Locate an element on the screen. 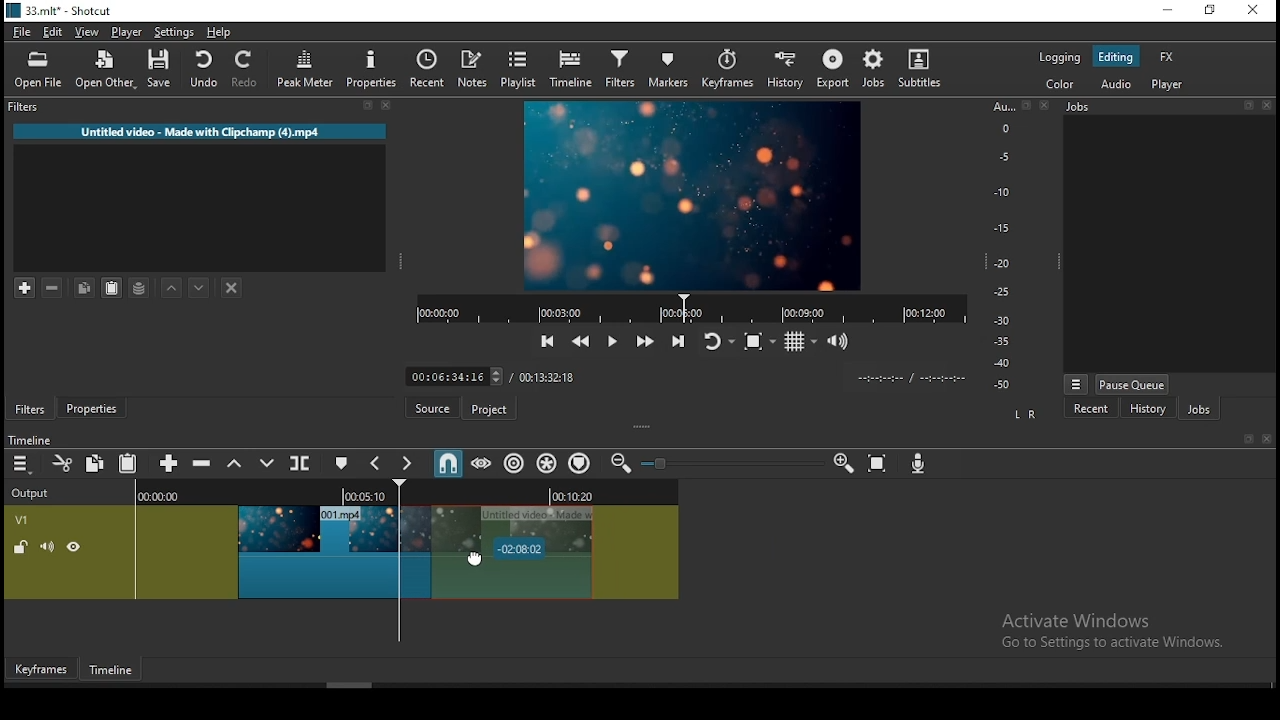 The height and width of the screenshot is (720, 1280). copy selected filter is located at coordinates (83, 287).